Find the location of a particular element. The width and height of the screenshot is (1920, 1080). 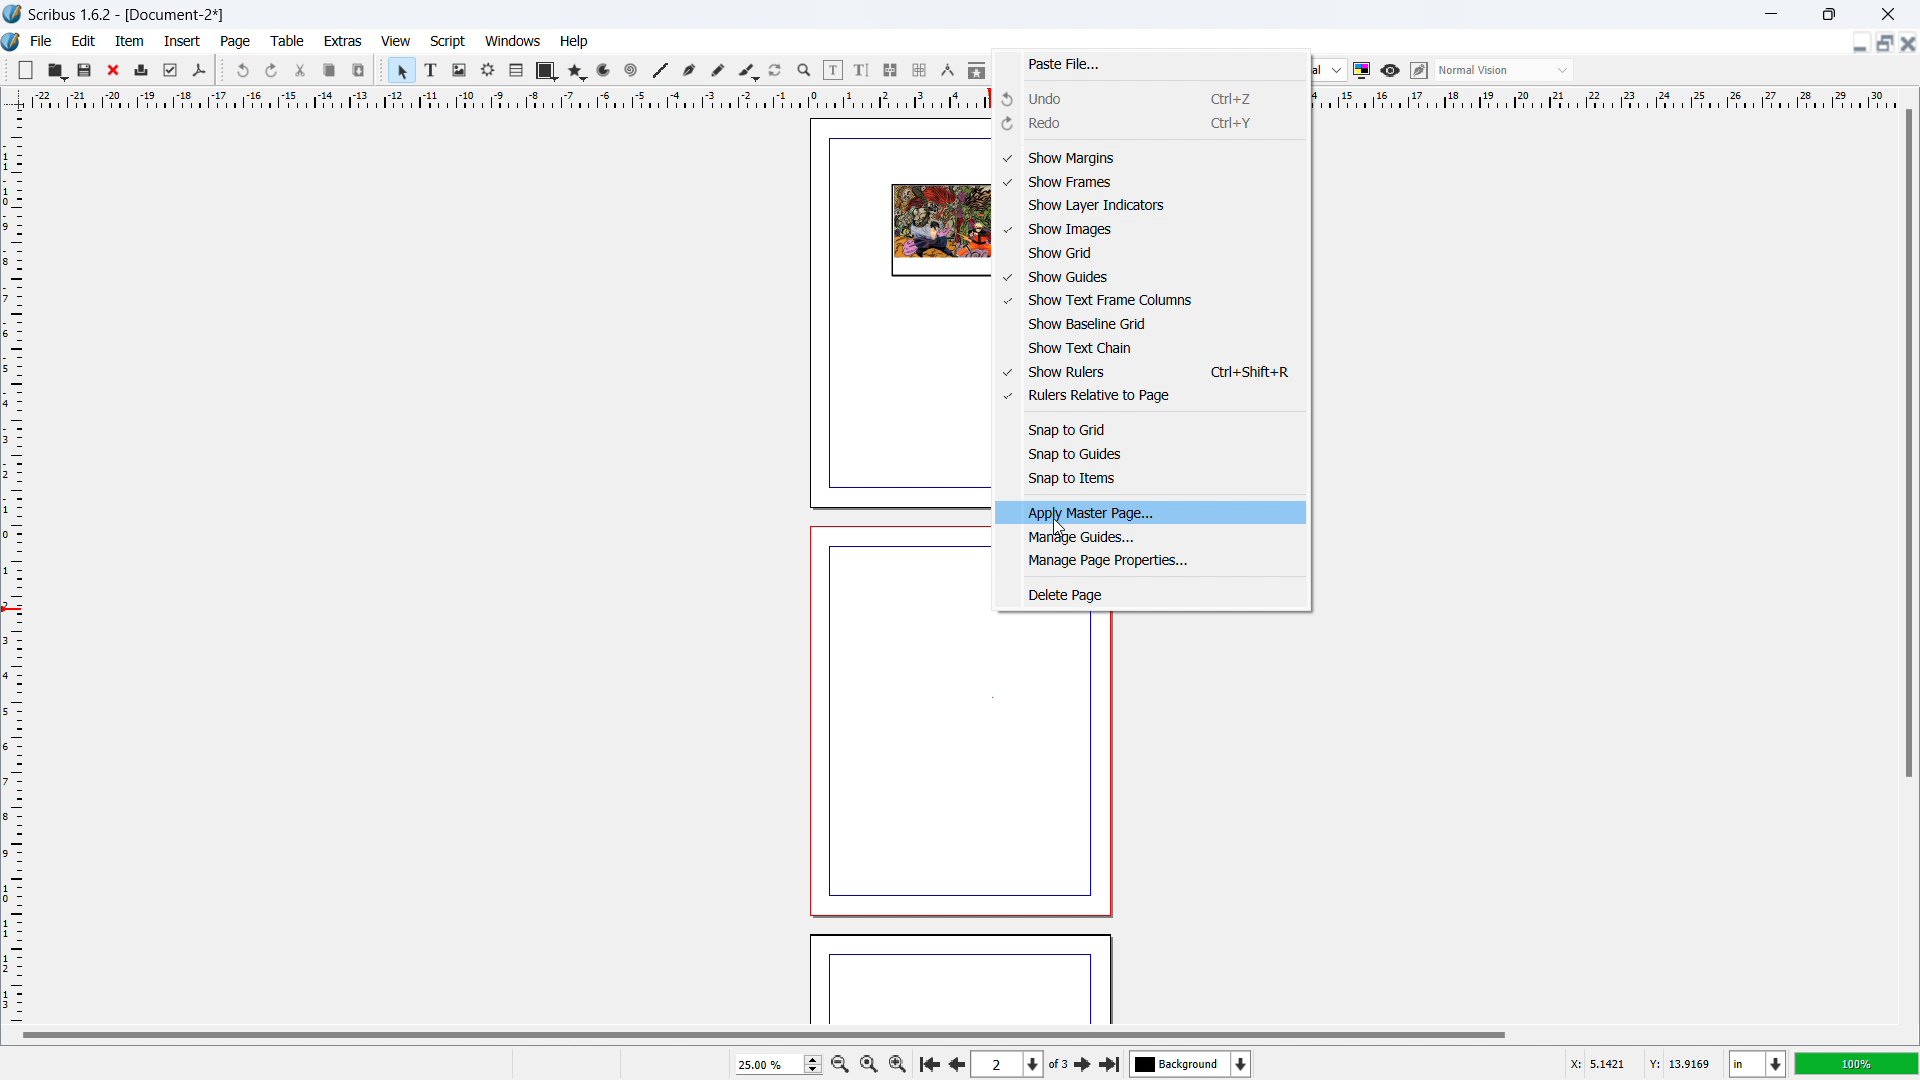

apply master page is located at coordinates (1154, 512).